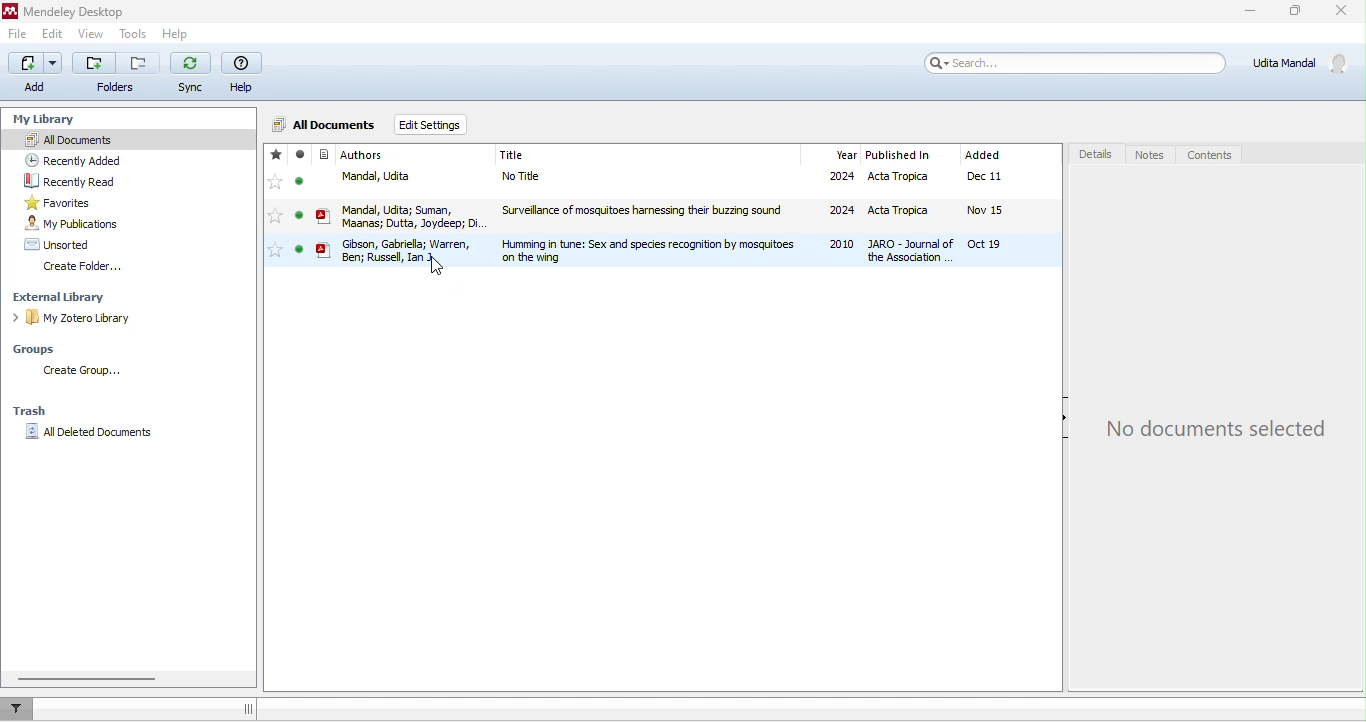  What do you see at coordinates (1215, 156) in the screenshot?
I see `contents` at bounding box center [1215, 156].